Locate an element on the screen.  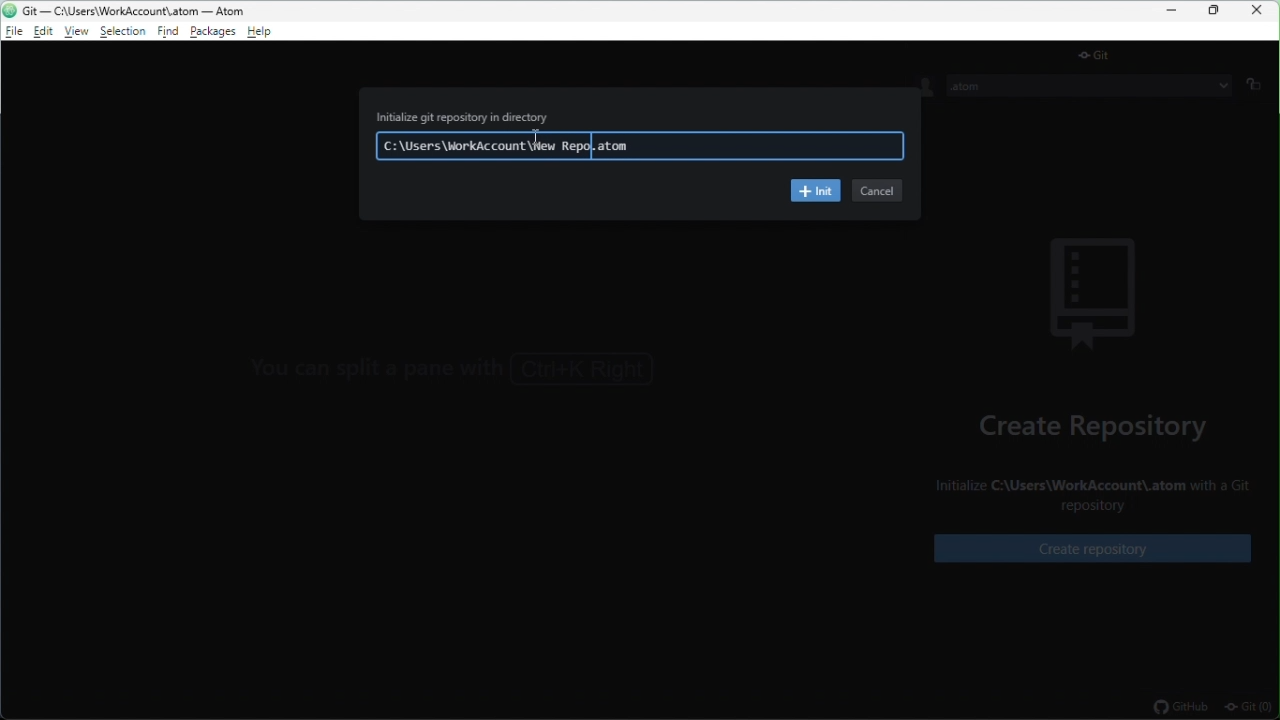
cursor is located at coordinates (539, 135).